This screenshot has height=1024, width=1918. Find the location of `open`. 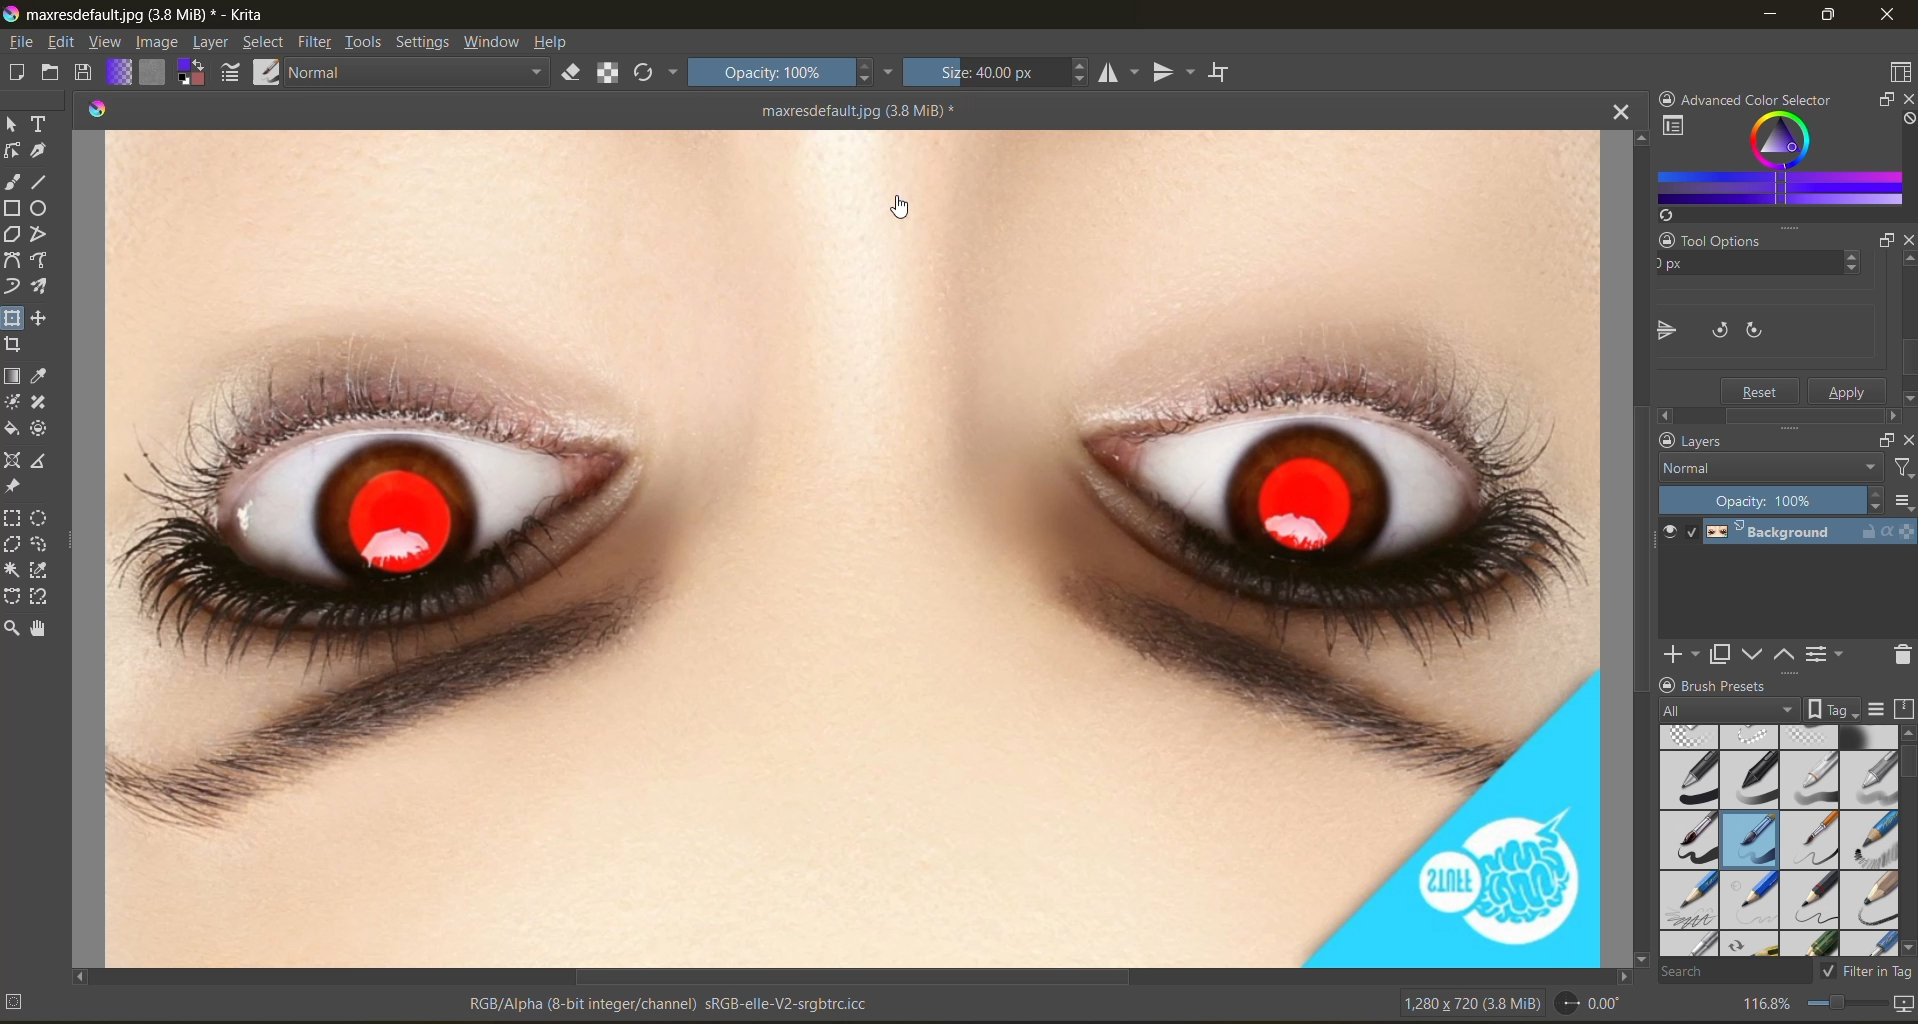

open is located at coordinates (54, 75).